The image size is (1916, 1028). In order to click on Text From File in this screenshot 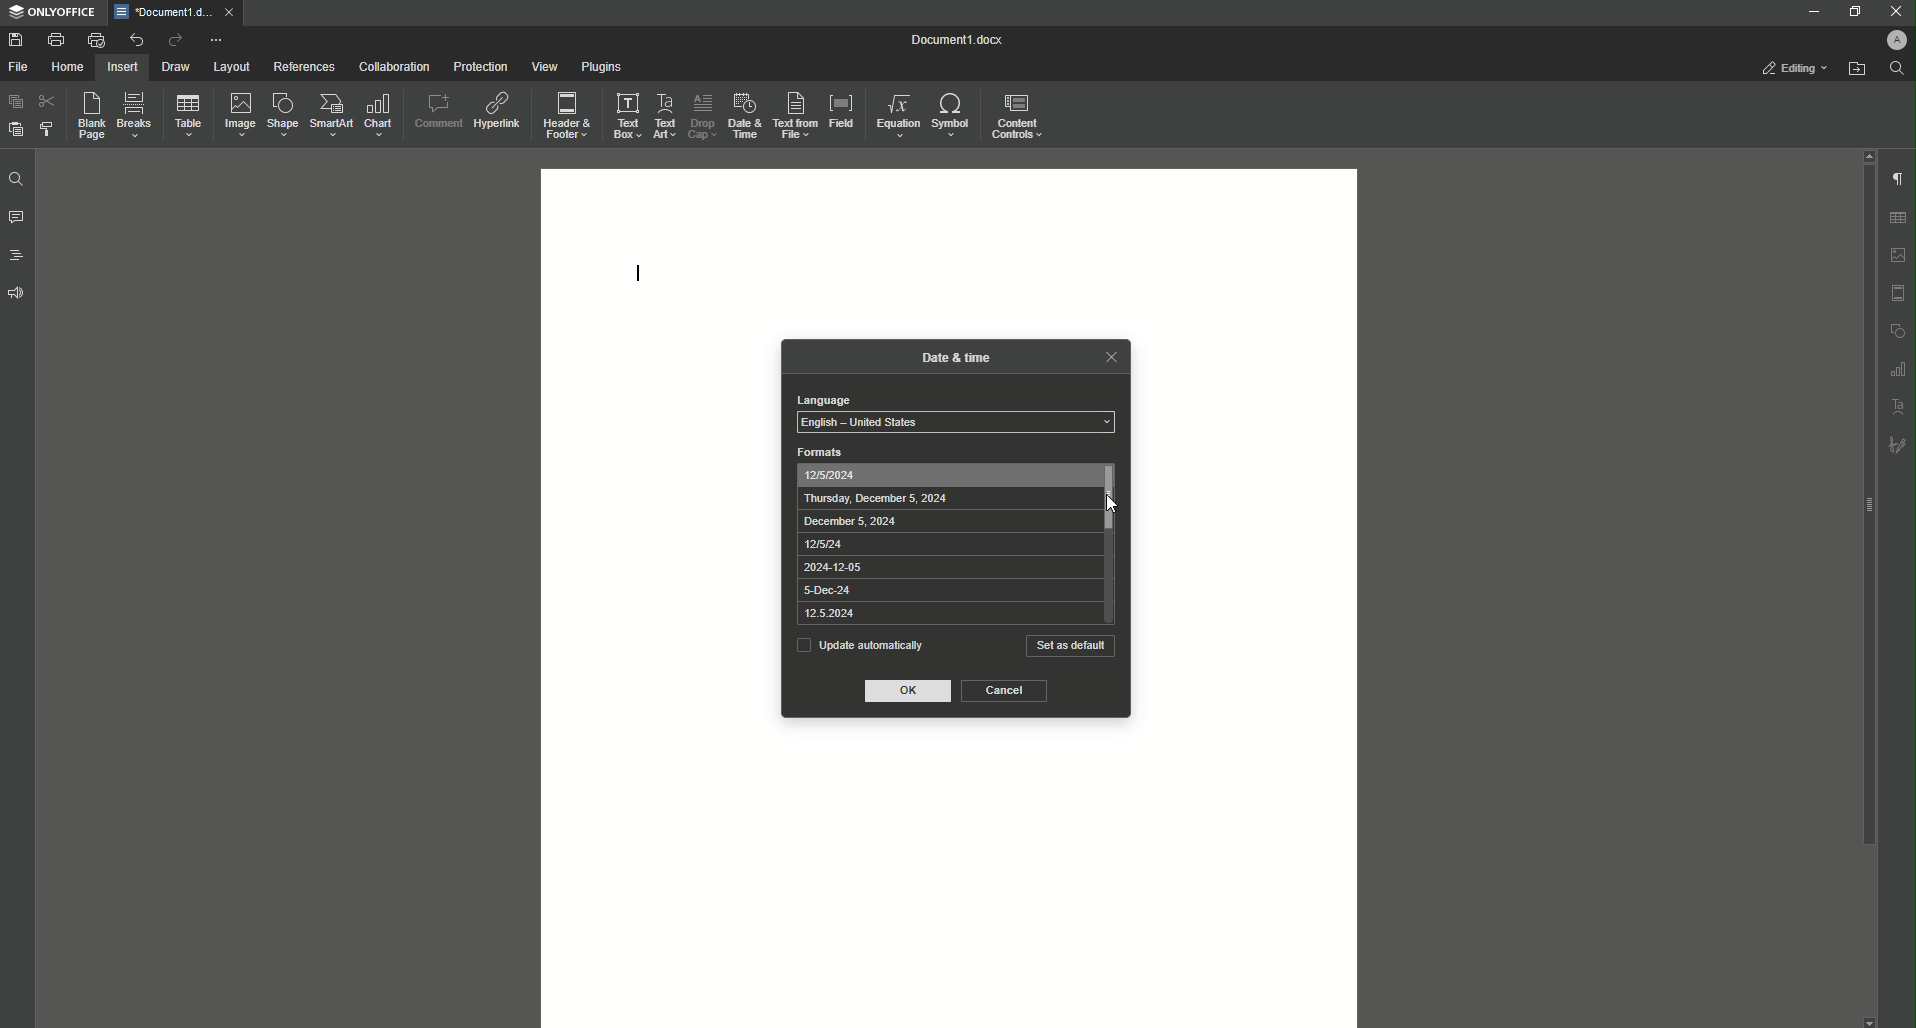, I will do `click(796, 116)`.